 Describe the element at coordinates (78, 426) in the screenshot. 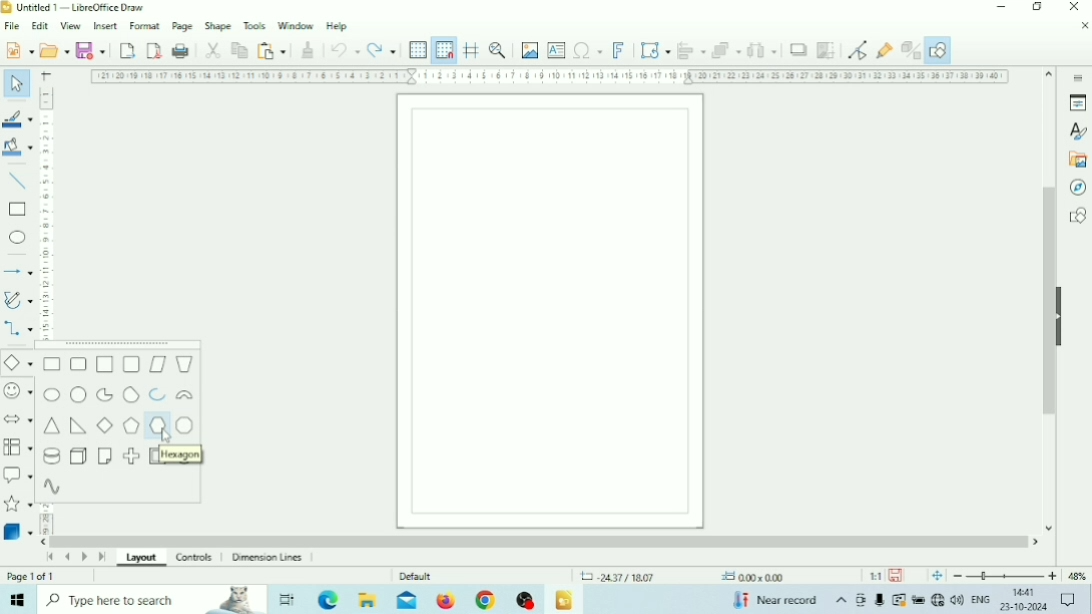

I see `Right Triangle` at that location.